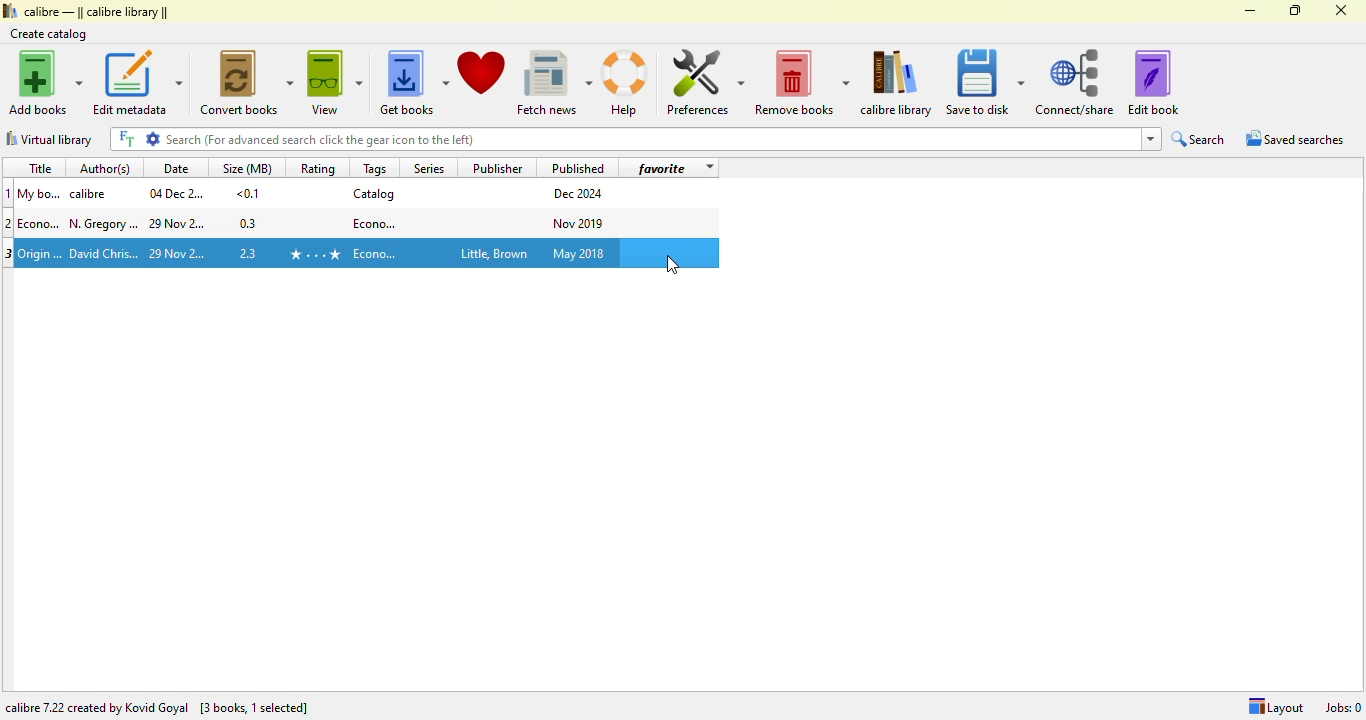 Image resolution: width=1366 pixels, height=720 pixels. Describe the element at coordinates (335, 82) in the screenshot. I see `view` at that location.